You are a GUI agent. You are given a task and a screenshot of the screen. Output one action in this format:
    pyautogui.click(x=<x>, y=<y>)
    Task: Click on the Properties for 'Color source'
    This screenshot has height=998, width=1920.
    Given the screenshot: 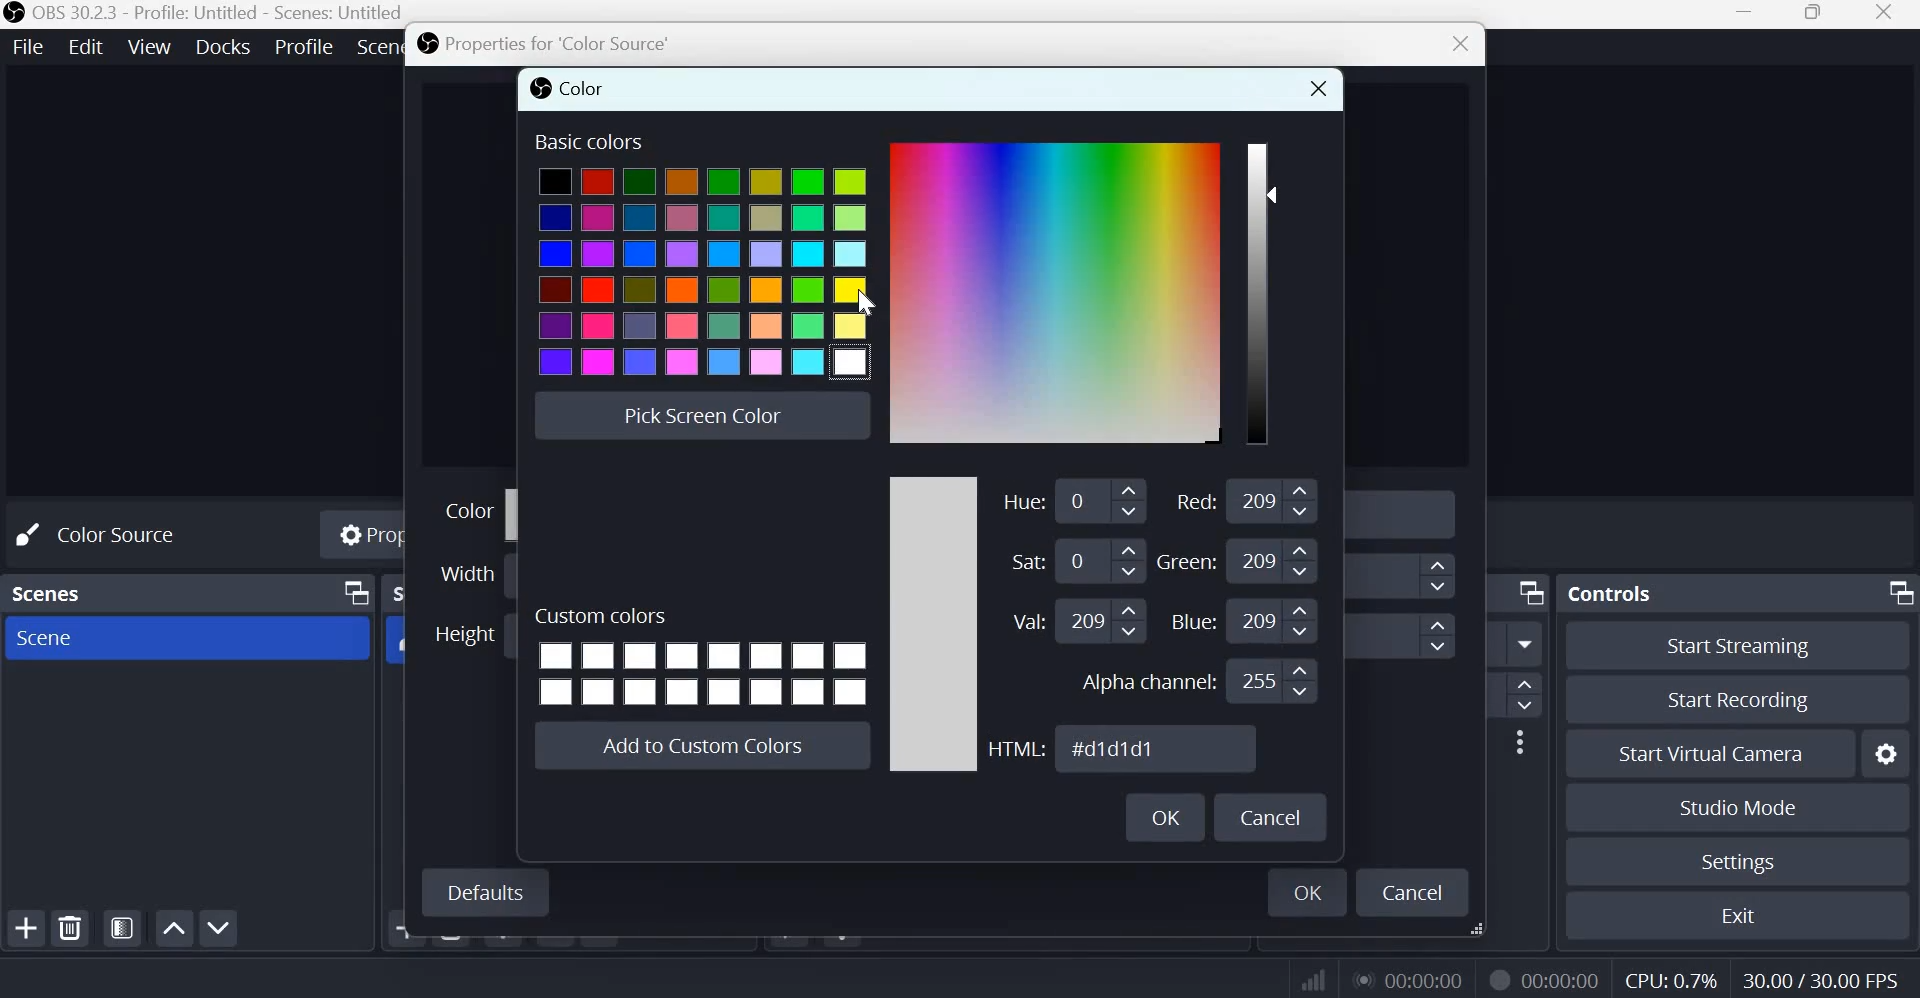 What is the action you would take?
    pyautogui.click(x=544, y=46)
    